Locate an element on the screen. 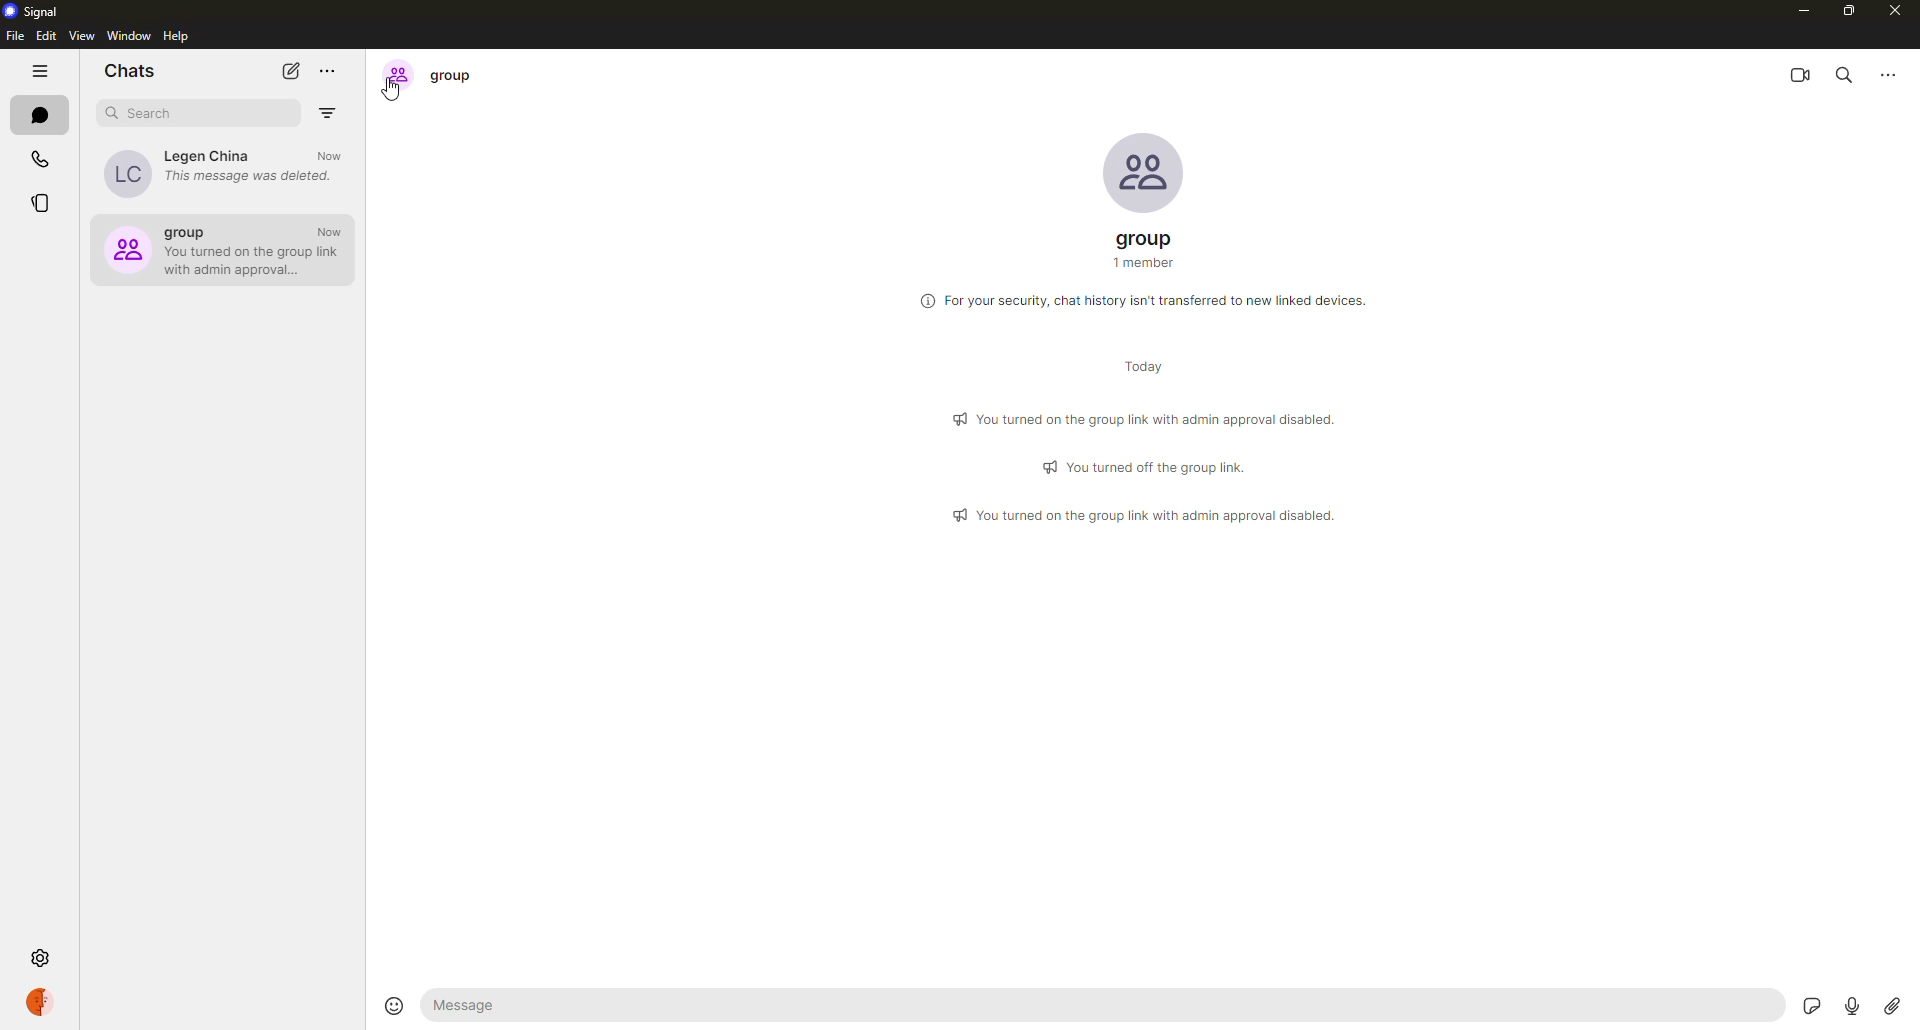  stickers is located at coordinates (1815, 1008).